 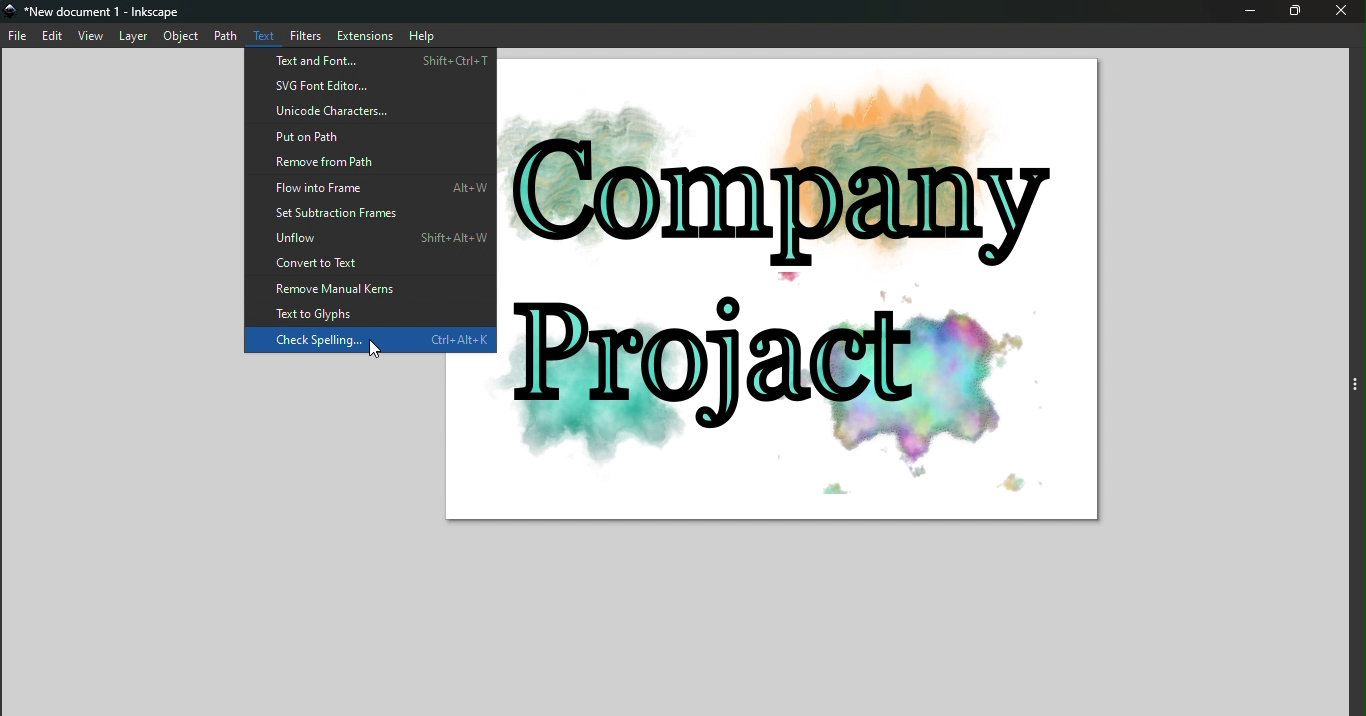 What do you see at coordinates (366, 35) in the screenshot?
I see `extensions` at bounding box center [366, 35].